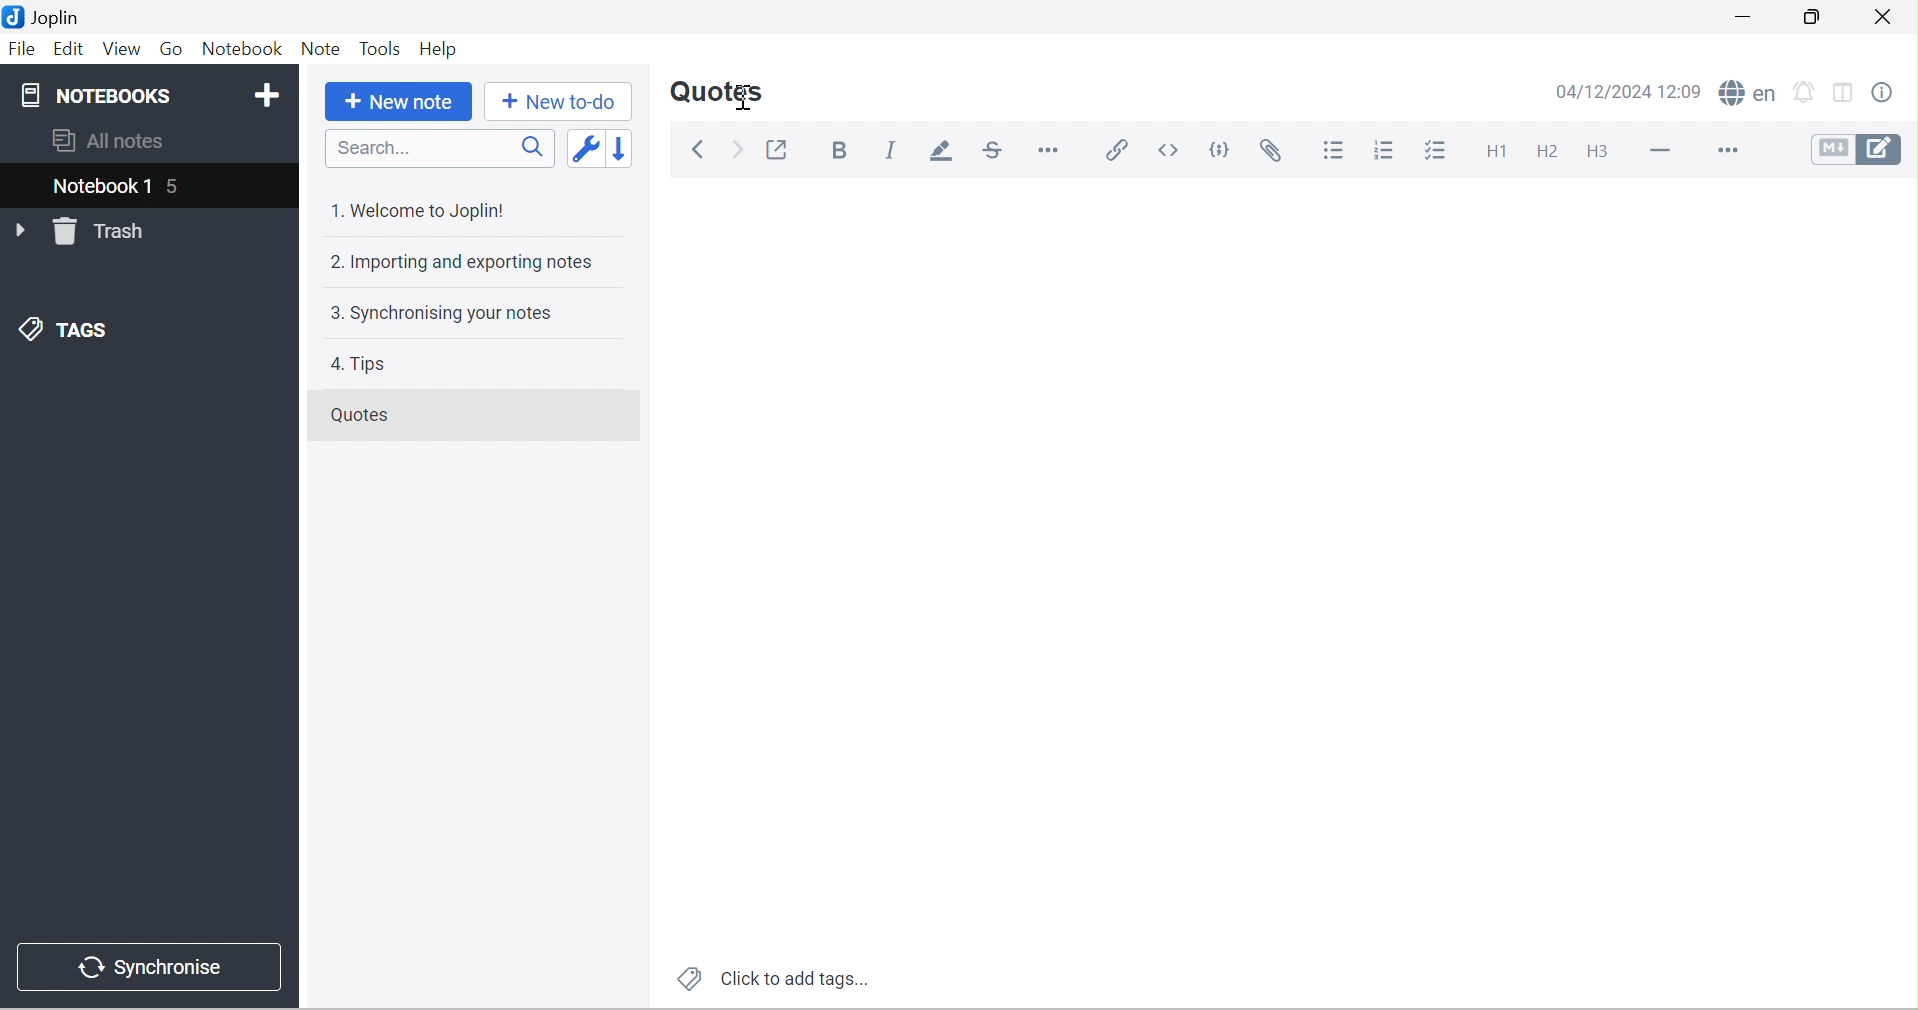 This screenshot has height=1010, width=1918. What do you see at coordinates (701, 149) in the screenshot?
I see `Back` at bounding box center [701, 149].